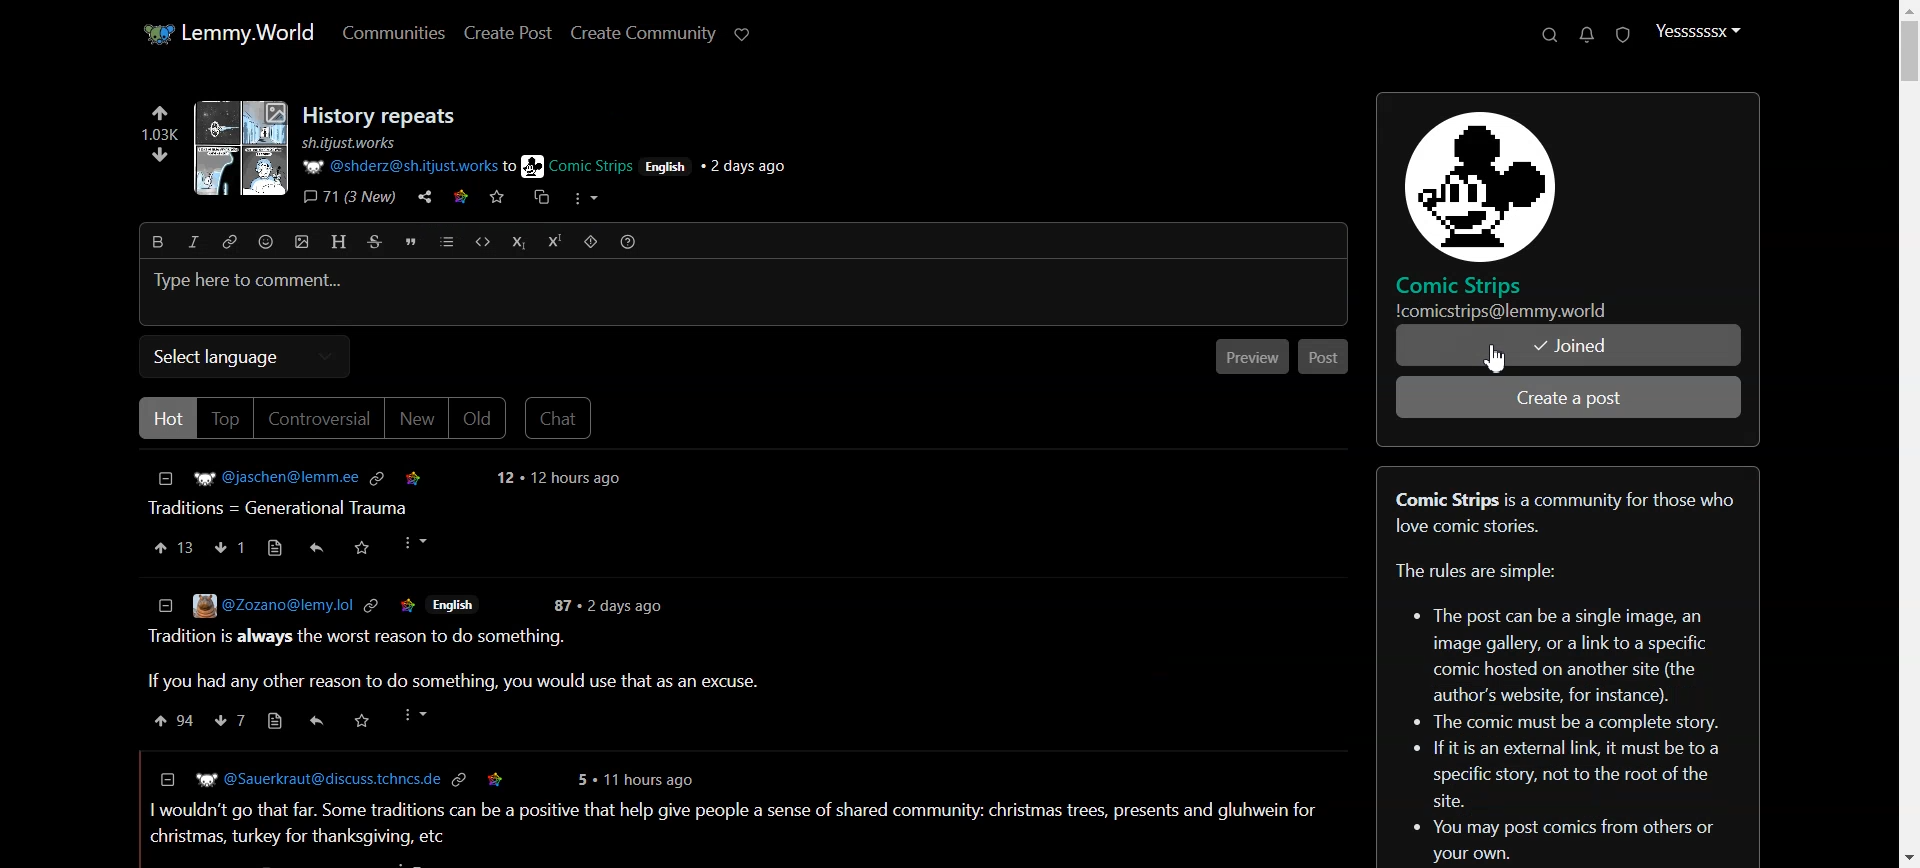 This screenshot has height=868, width=1920. I want to click on Copy, so click(538, 201).